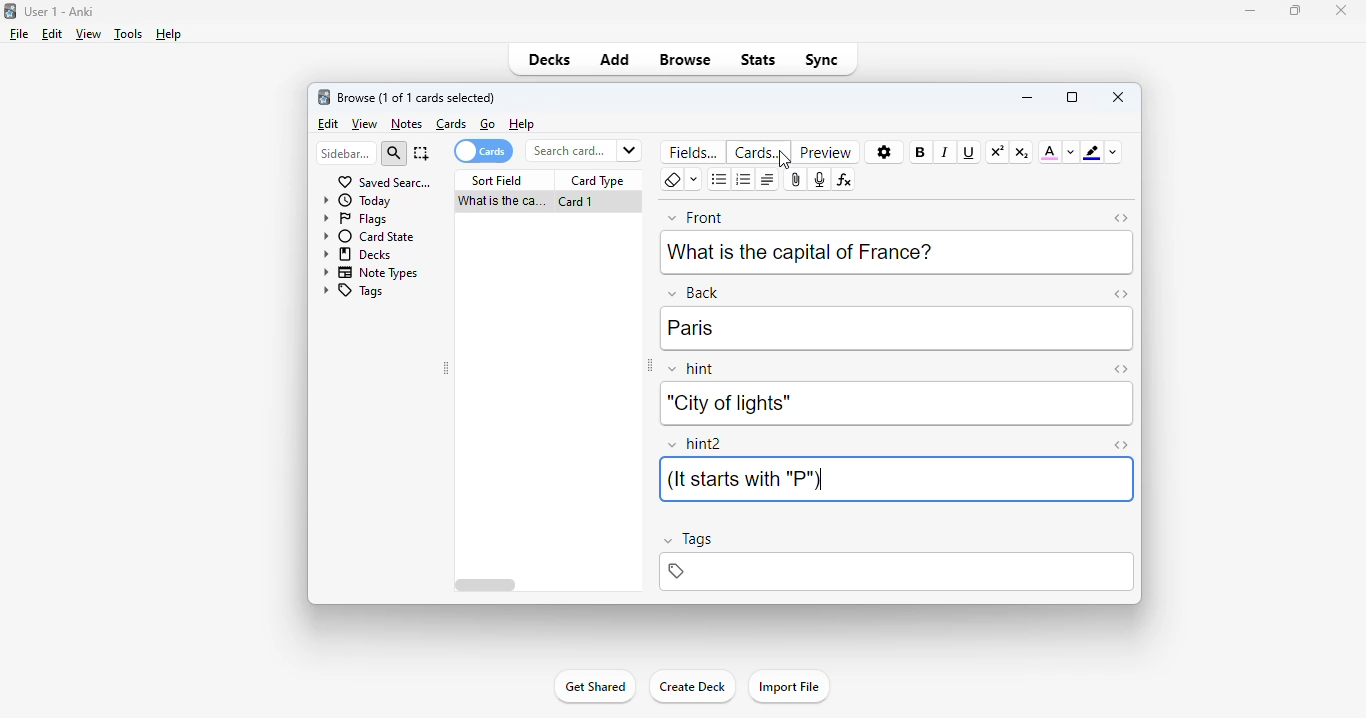 Image resolution: width=1366 pixels, height=718 pixels. I want to click on get shared, so click(594, 686).